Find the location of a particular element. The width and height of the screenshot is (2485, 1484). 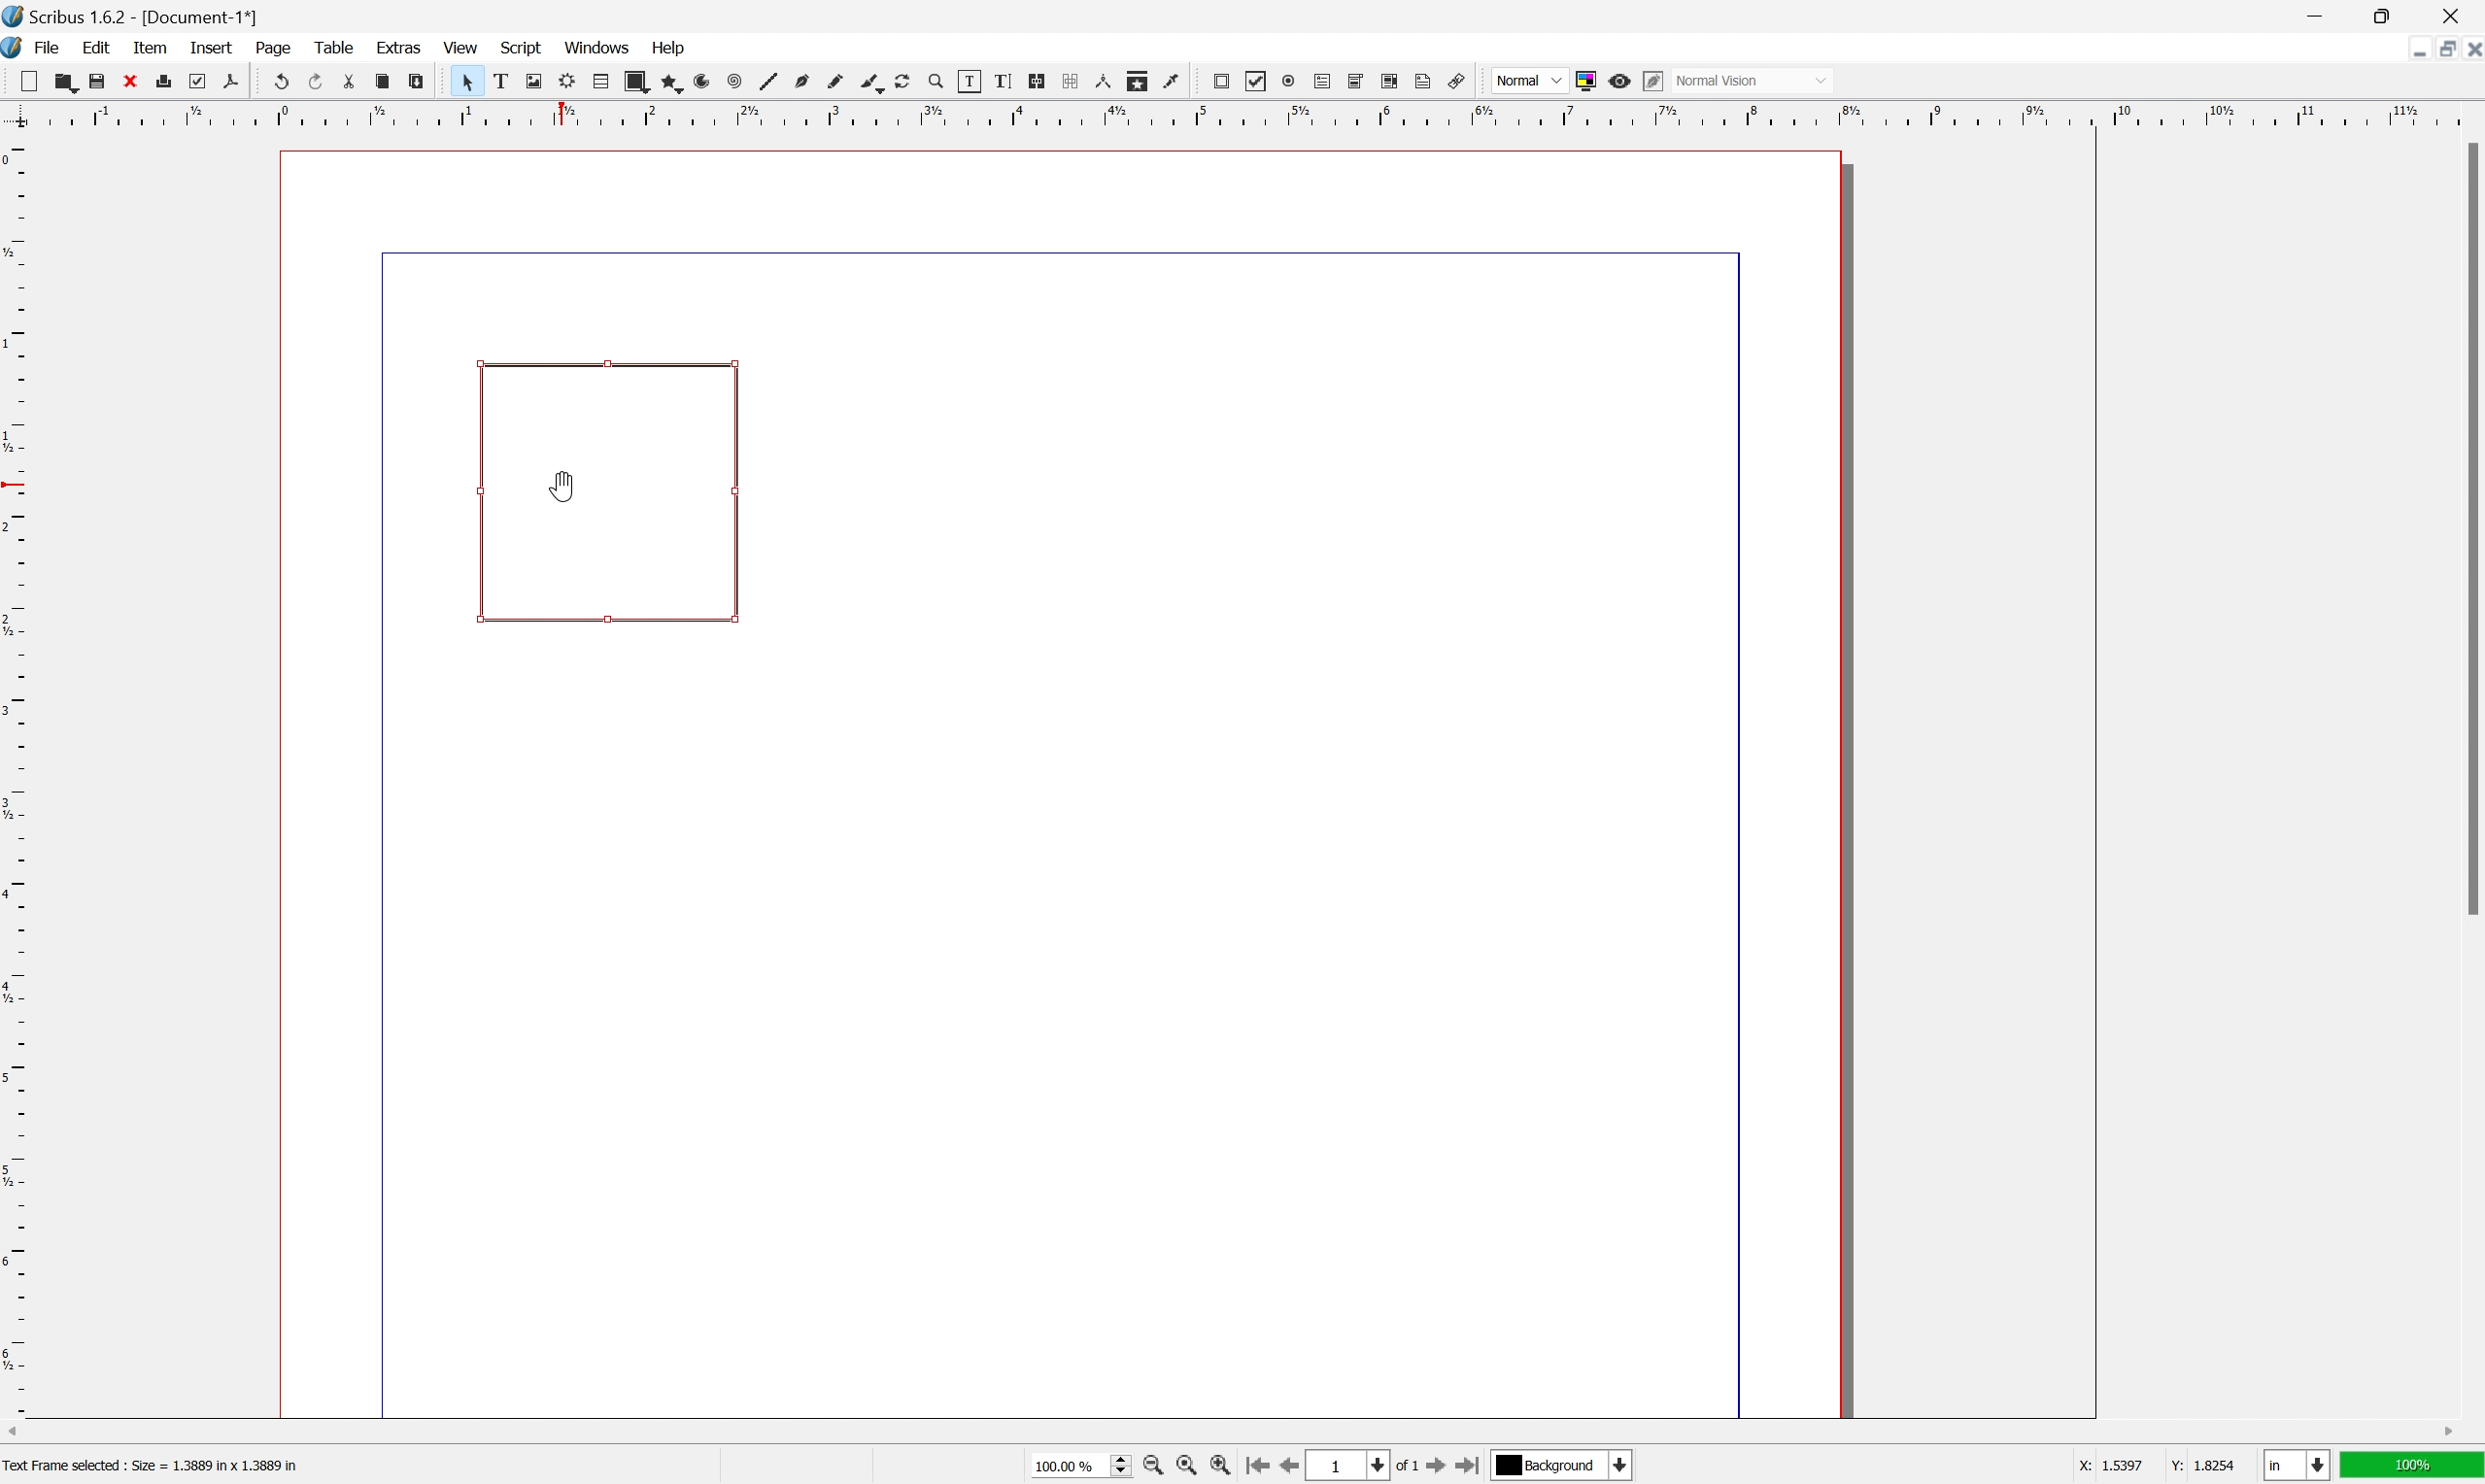

measurements is located at coordinates (1103, 81).